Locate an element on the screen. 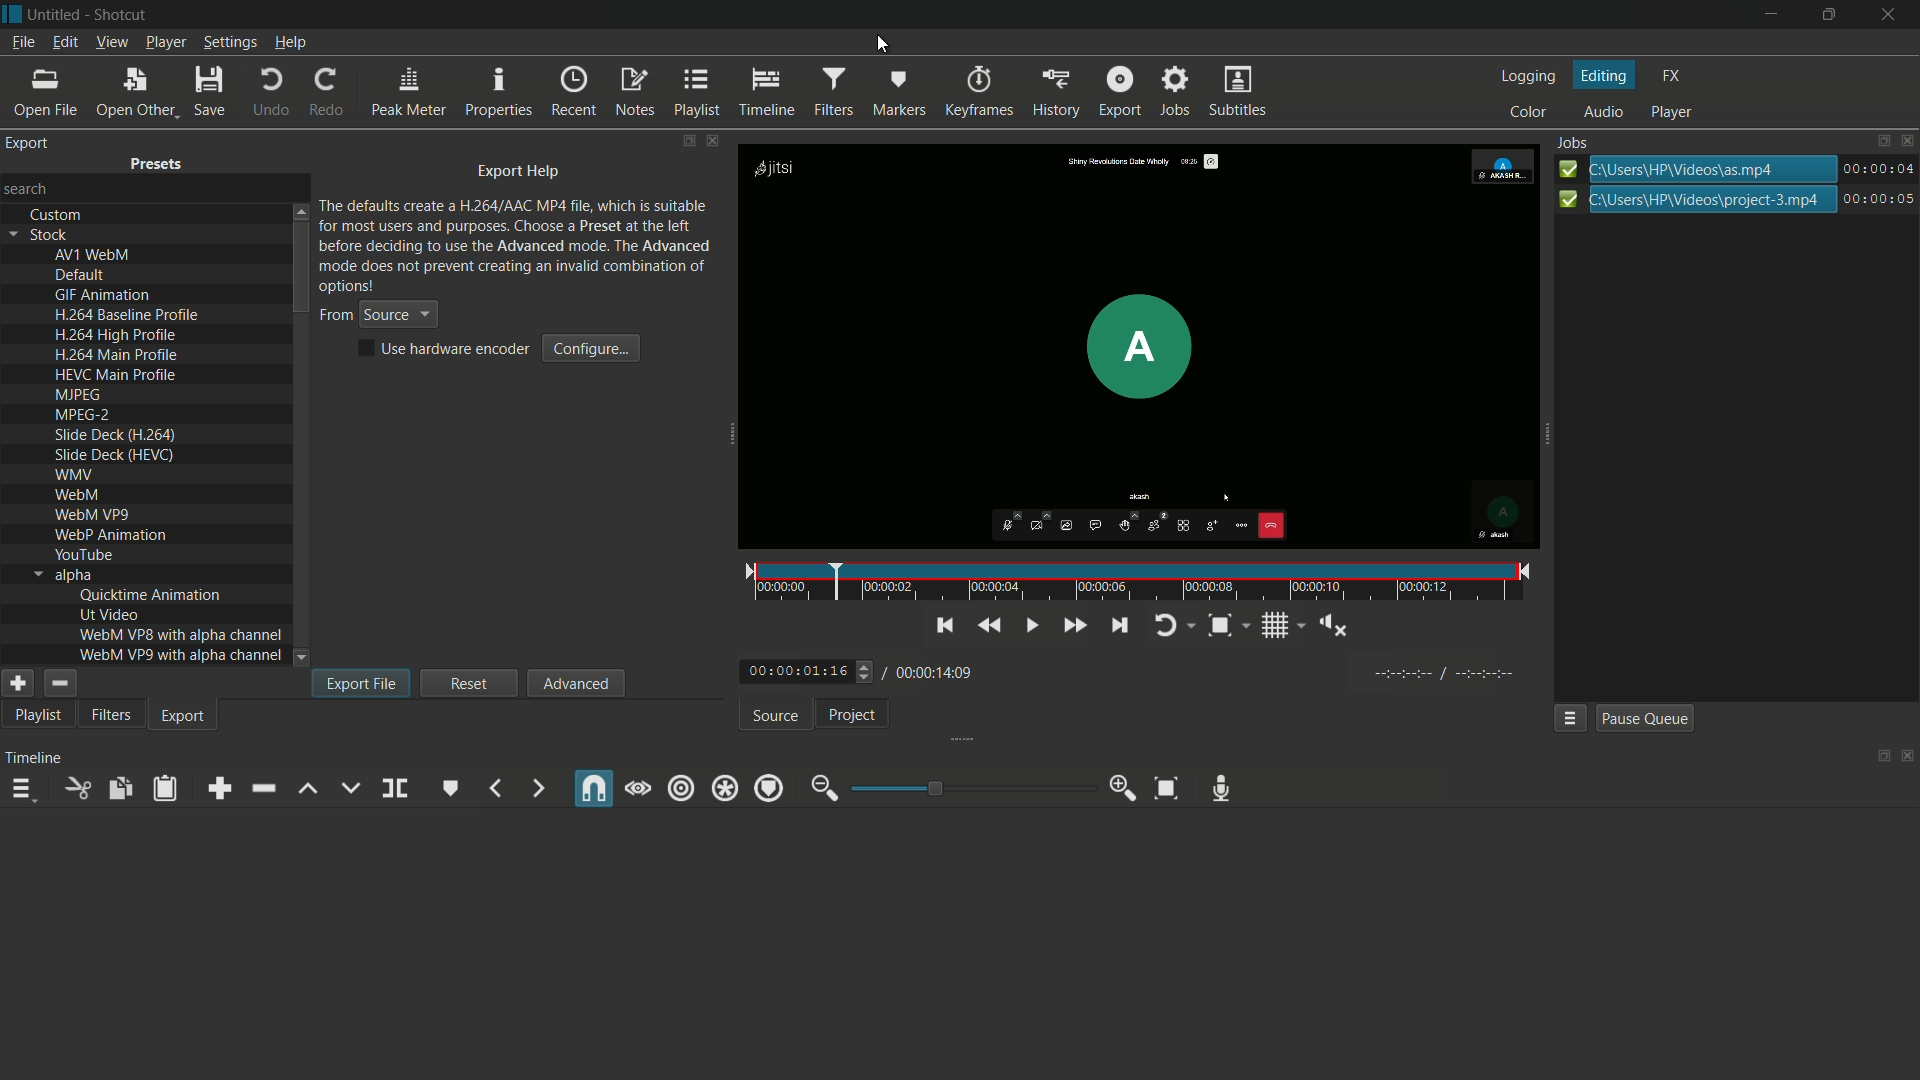 The height and width of the screenshot is (1080, 1920). minimize is located at coordinates (1767, 15).